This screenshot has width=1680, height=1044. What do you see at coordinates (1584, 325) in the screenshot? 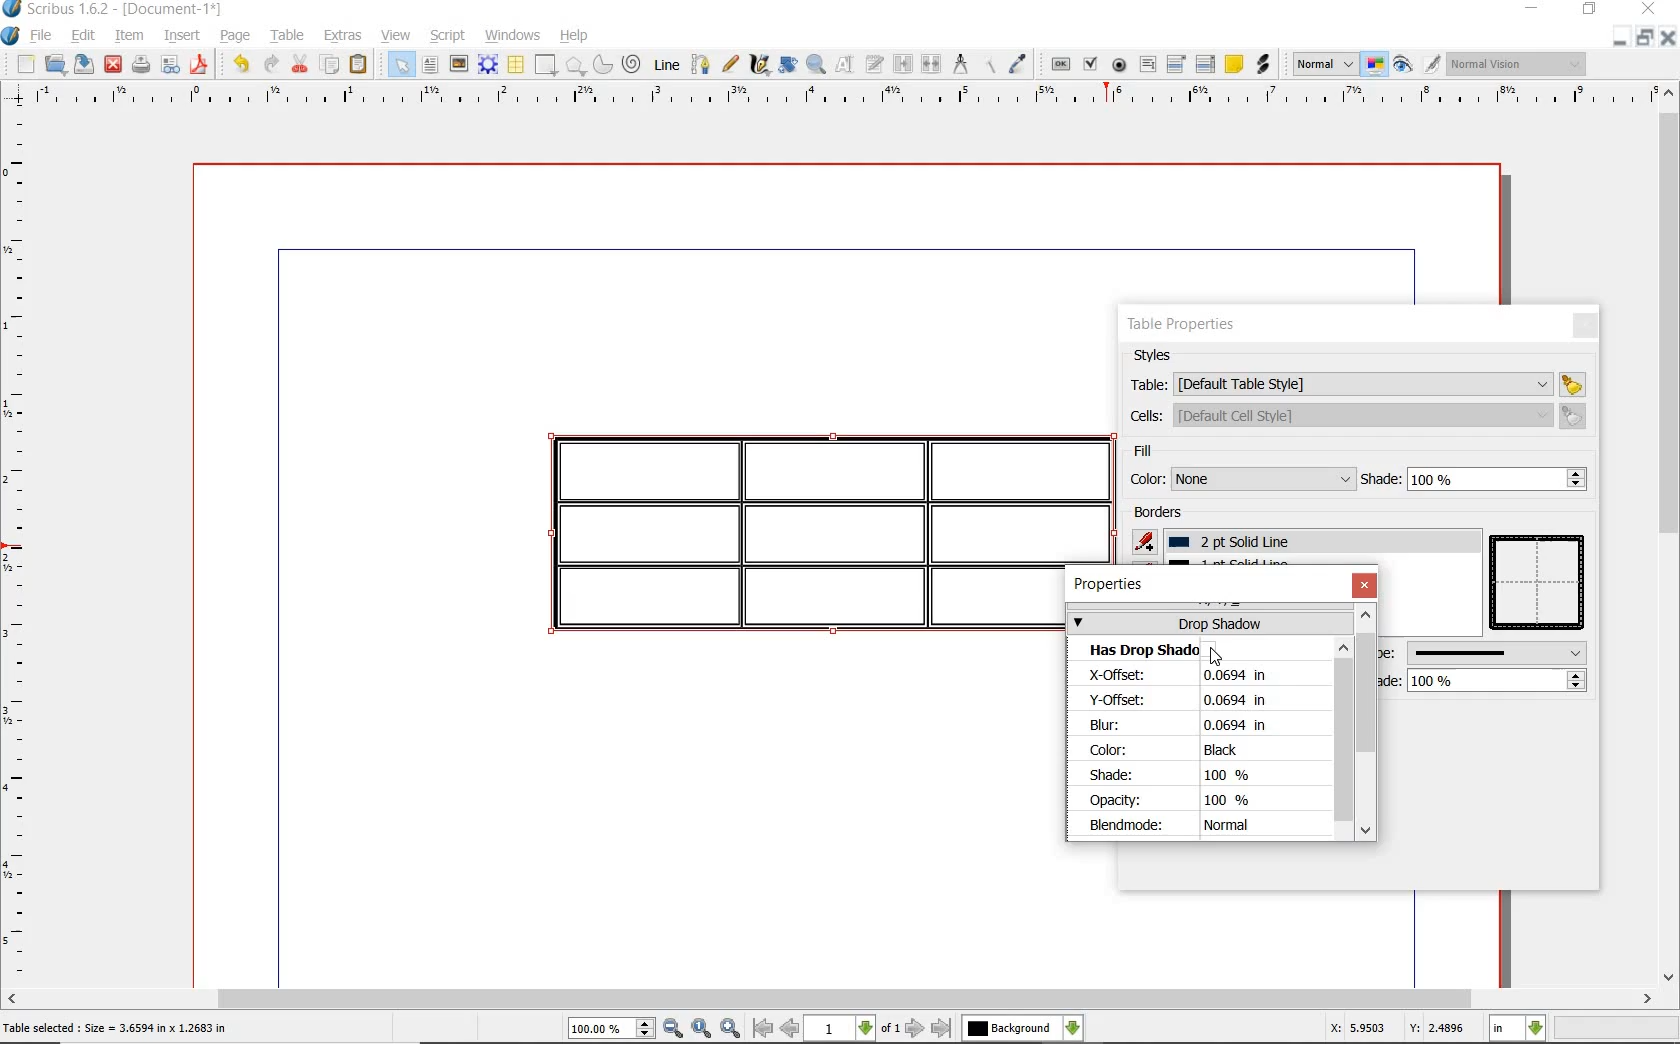
I see `close` at bounding box center [1584, 325].